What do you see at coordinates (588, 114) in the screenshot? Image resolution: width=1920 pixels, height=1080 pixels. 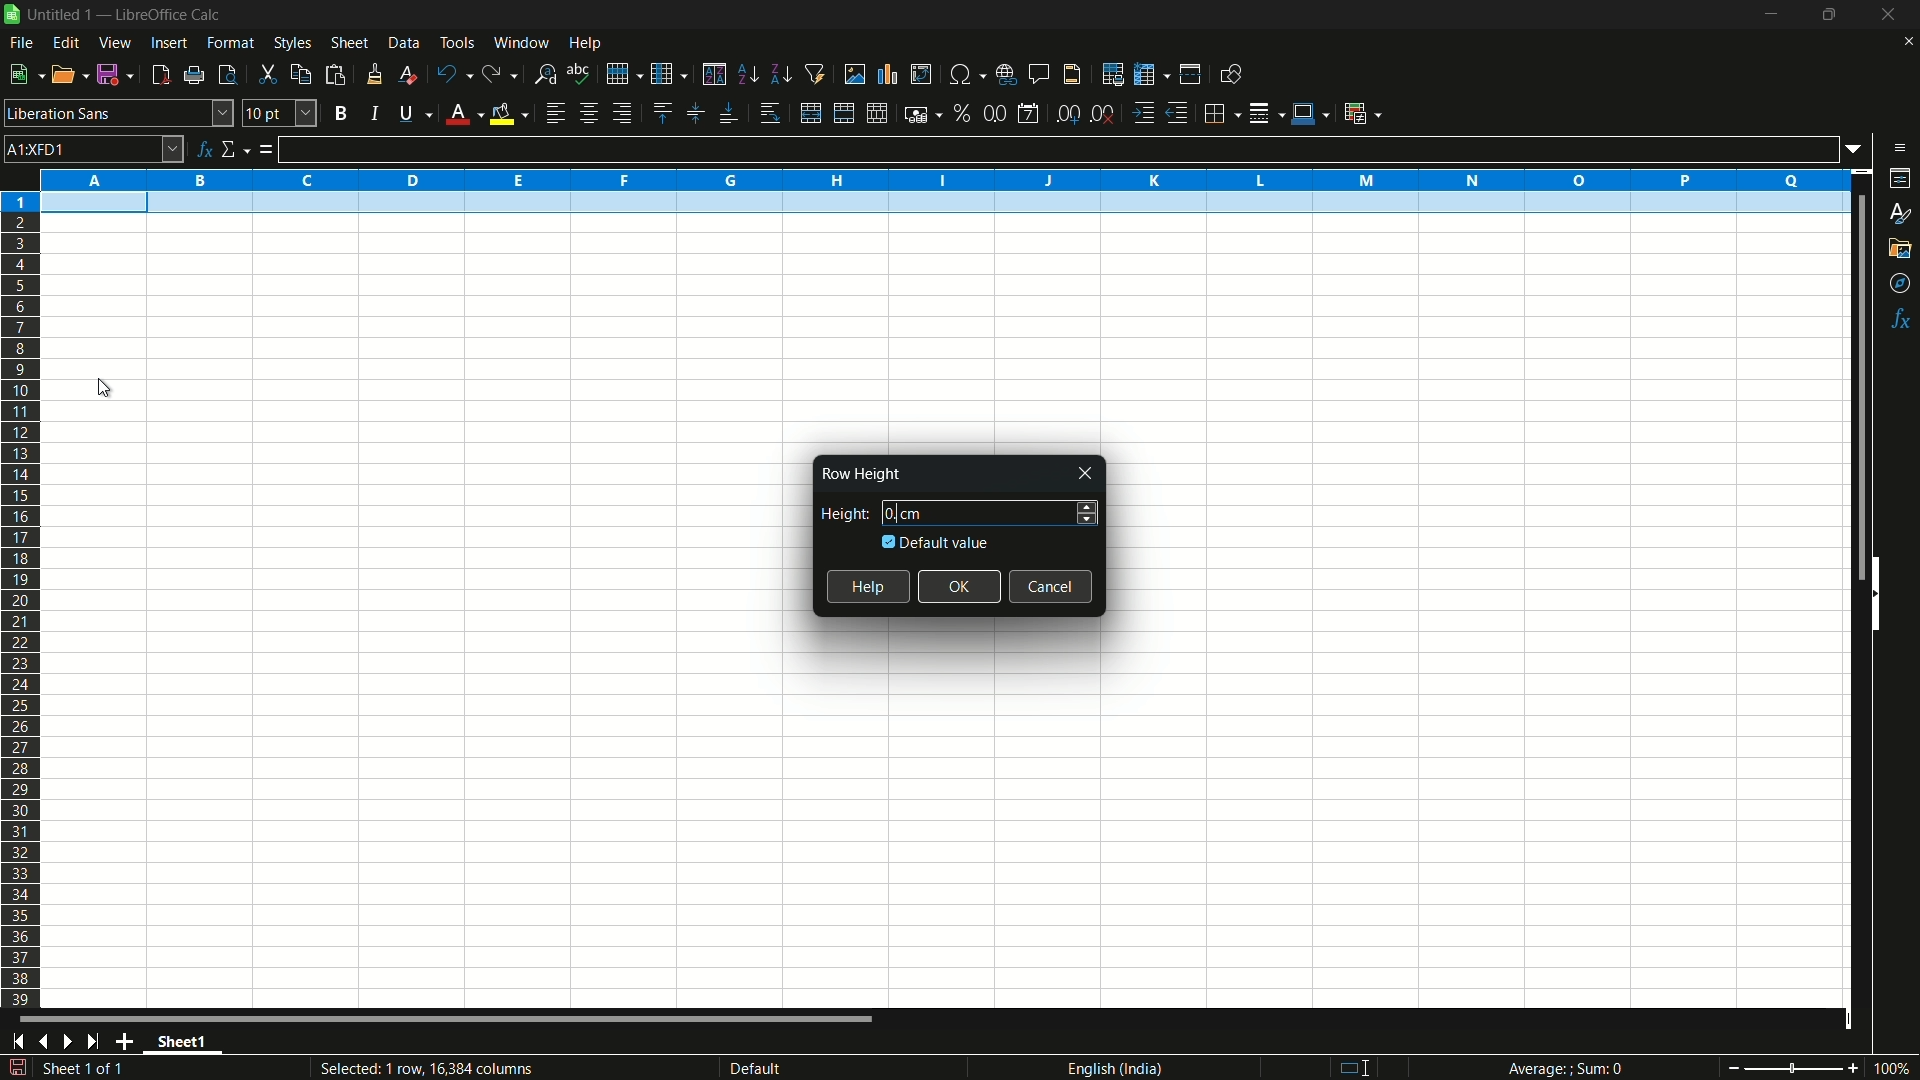 I see `align center` at bounding box center [588, 114].